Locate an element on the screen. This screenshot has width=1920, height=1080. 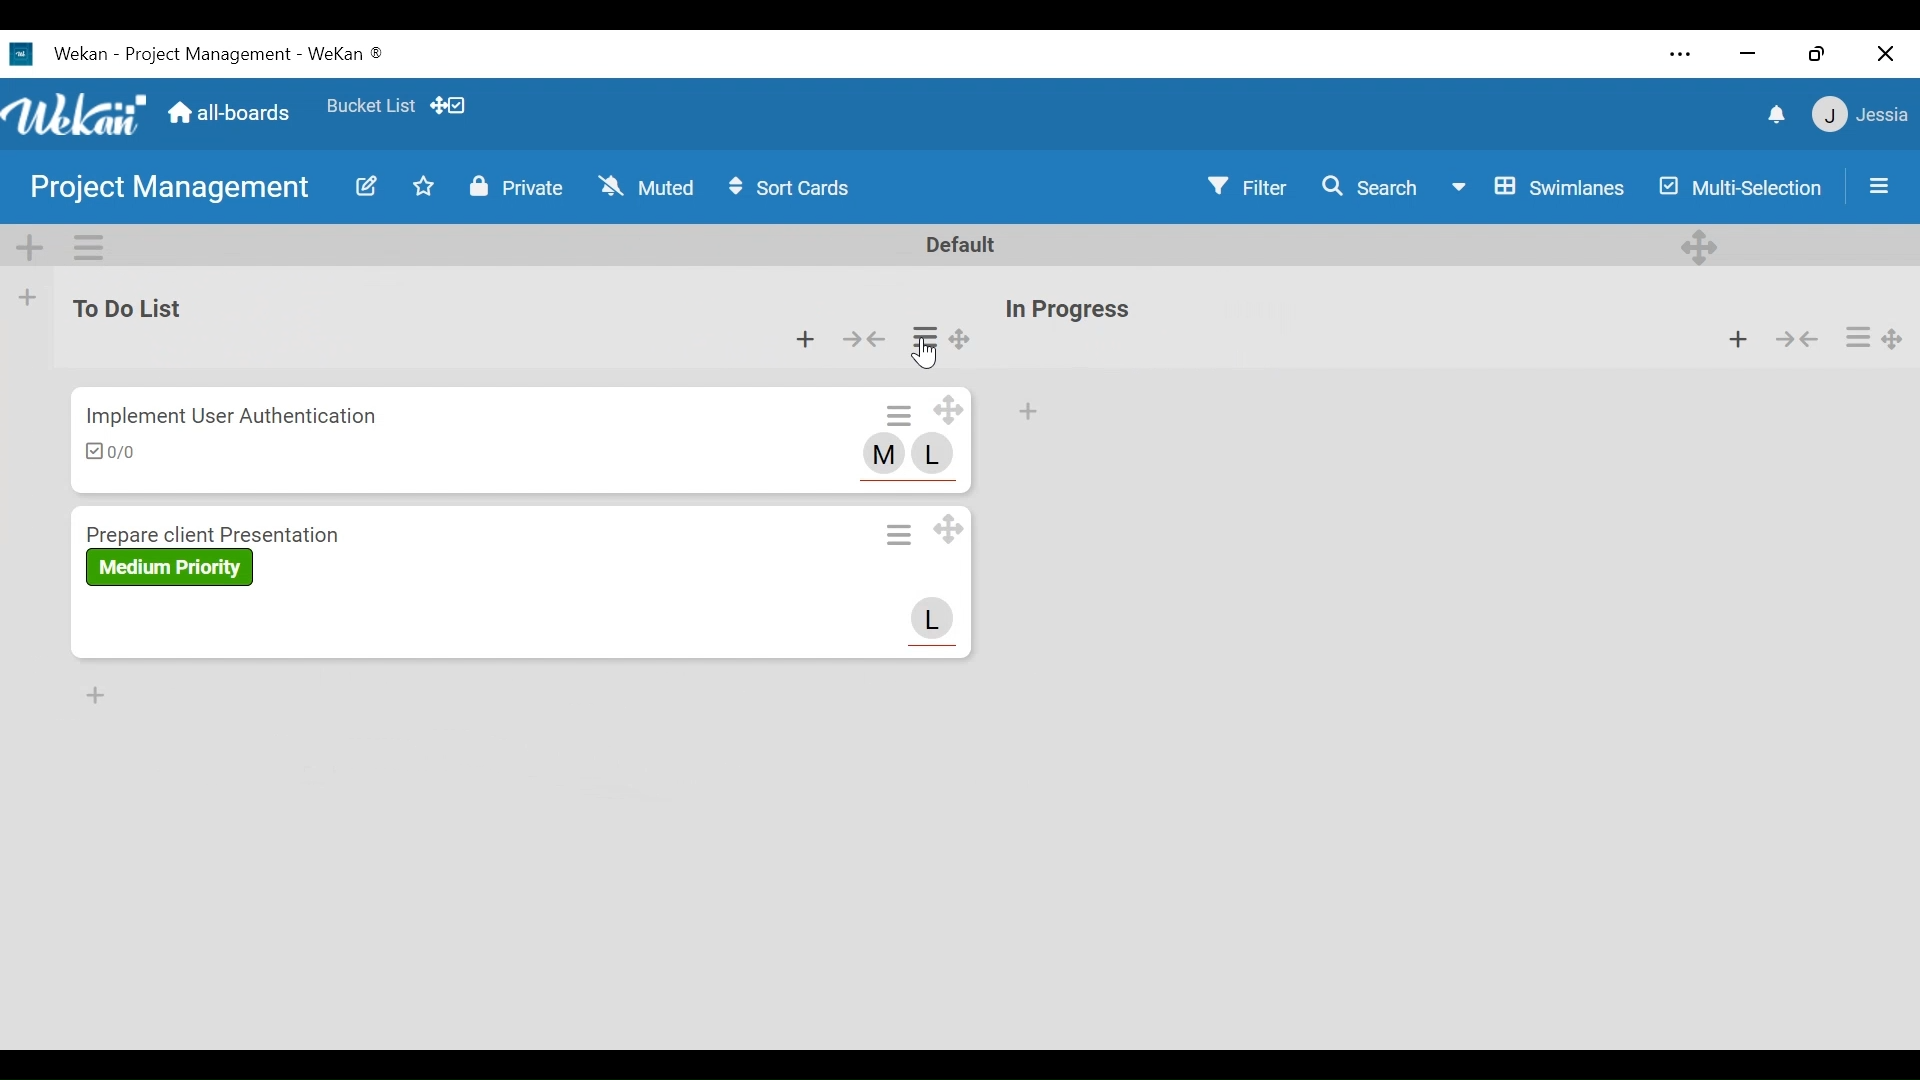
Open/close sidebar is located at coordinates (1879, 186).